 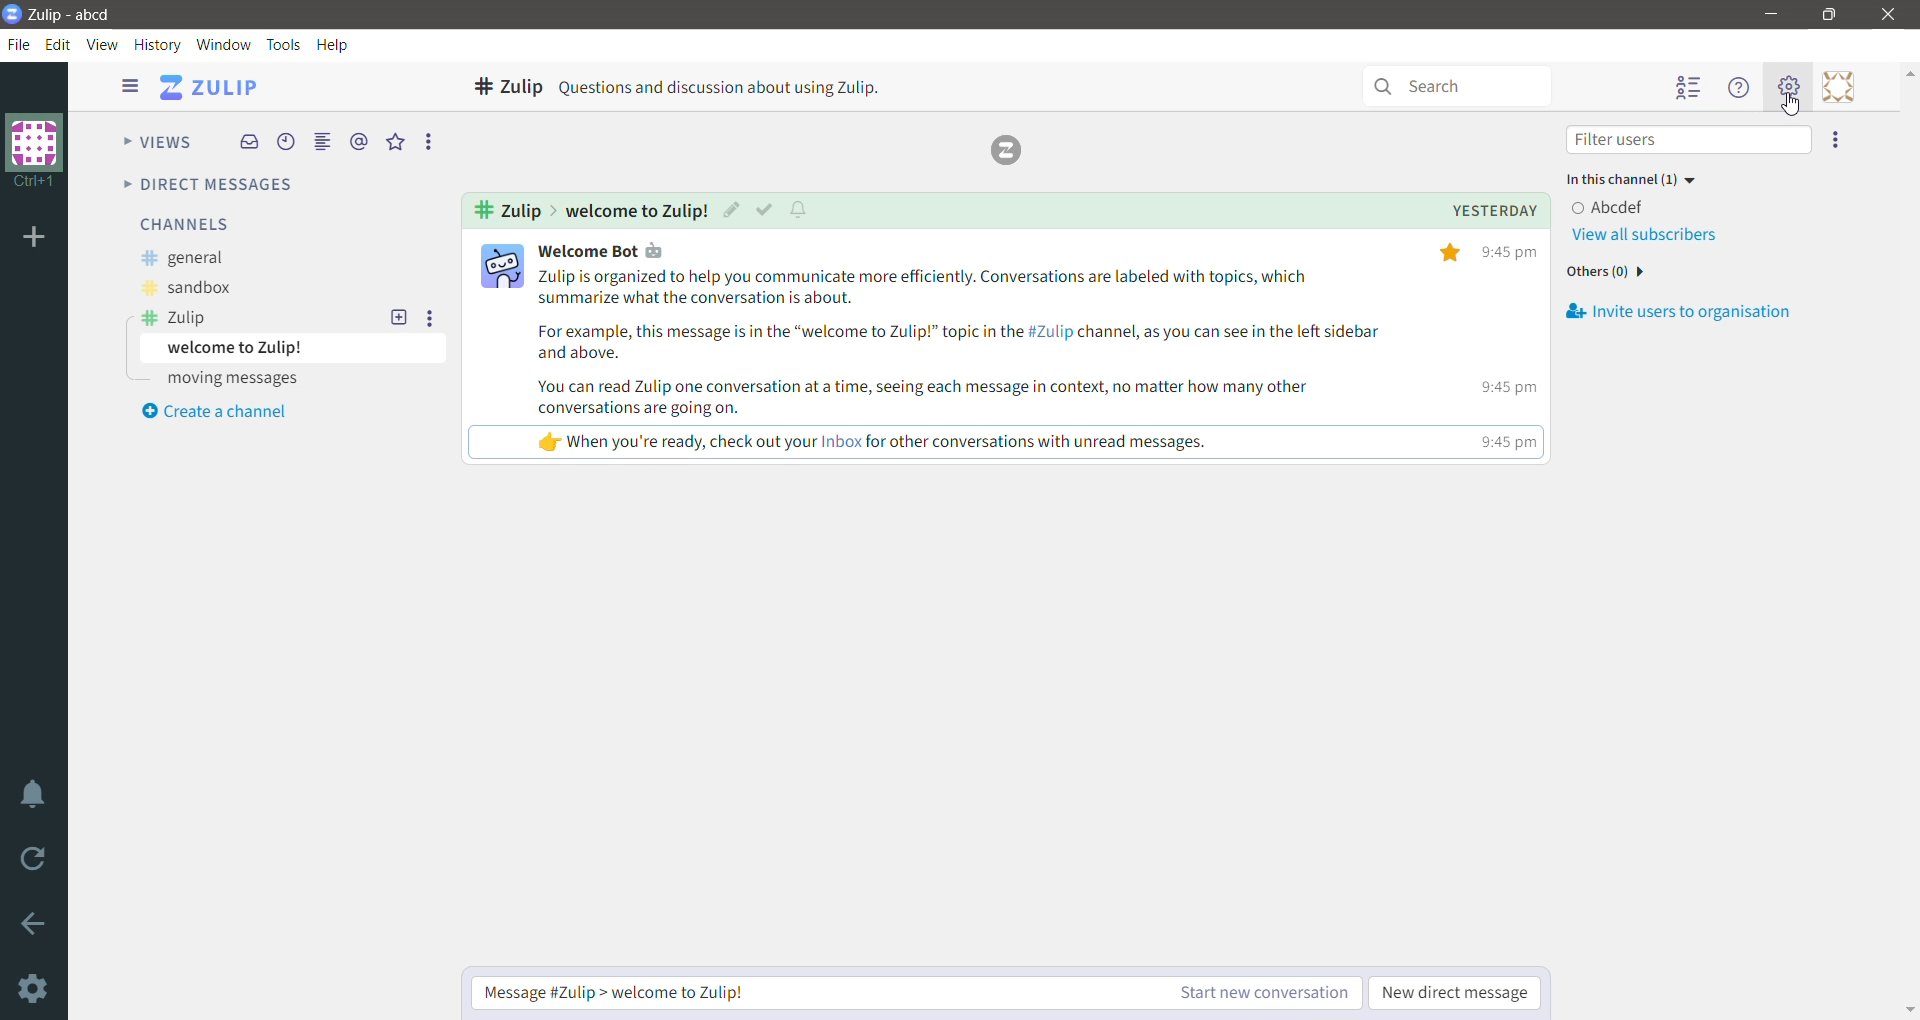 I want to click on More, so click(x=433, y=142).